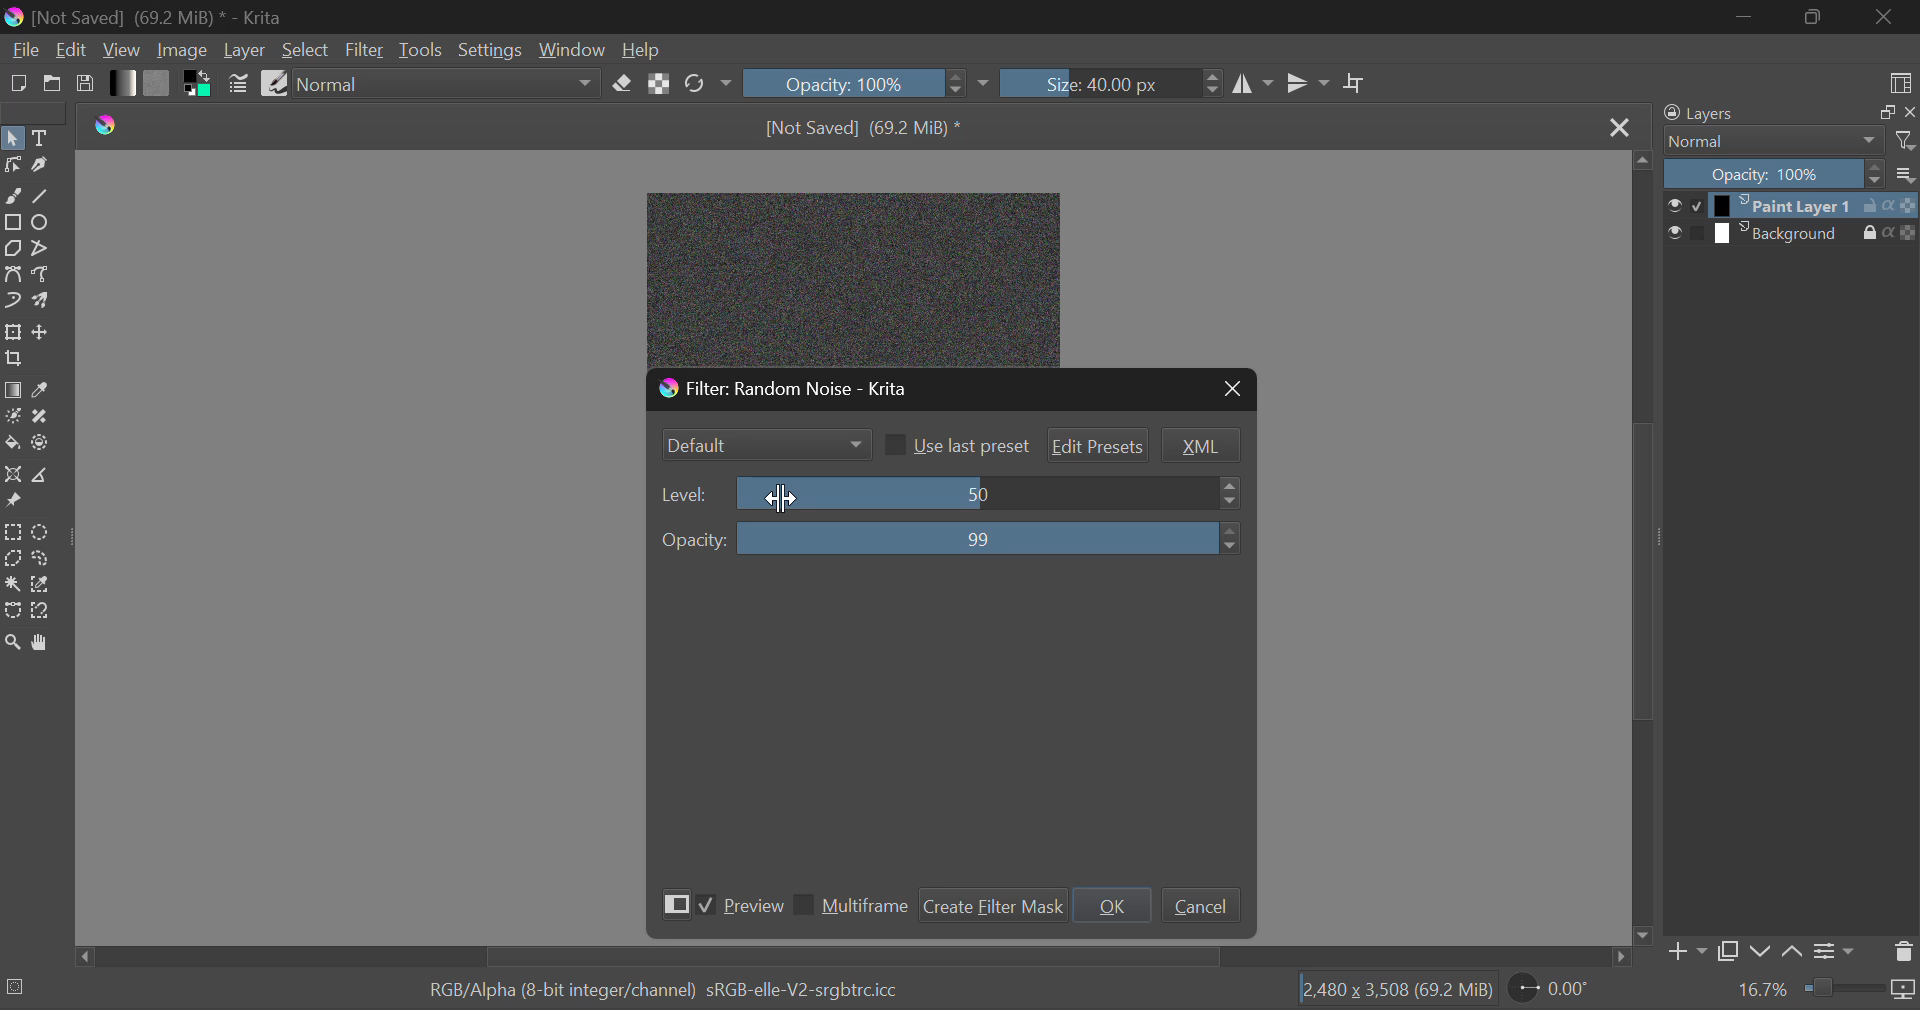  I want to click on Rectangle, so click(12, 220).